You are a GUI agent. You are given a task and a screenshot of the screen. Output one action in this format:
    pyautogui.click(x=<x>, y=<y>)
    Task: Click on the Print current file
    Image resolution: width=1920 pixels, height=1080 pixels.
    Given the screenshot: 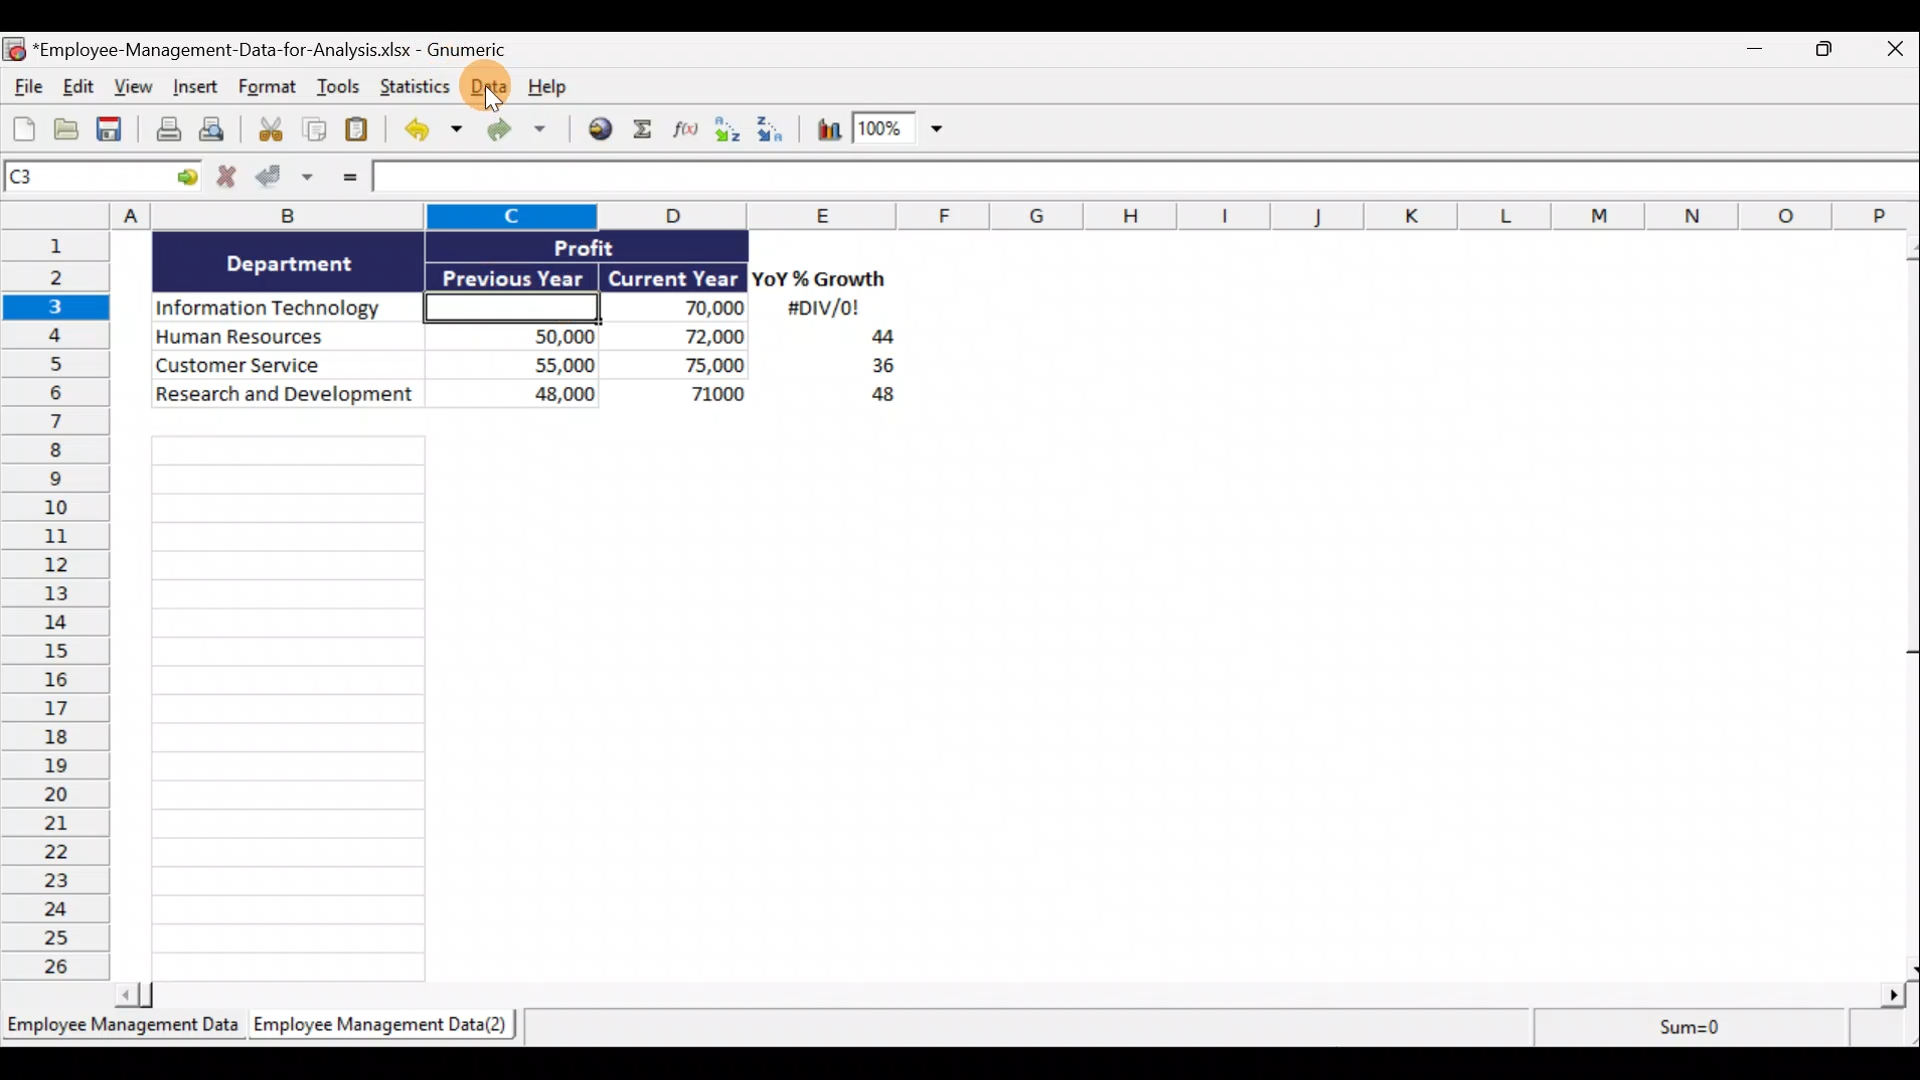 What is the action you would take?
    pyautogui.click(x=165, y=131)
    